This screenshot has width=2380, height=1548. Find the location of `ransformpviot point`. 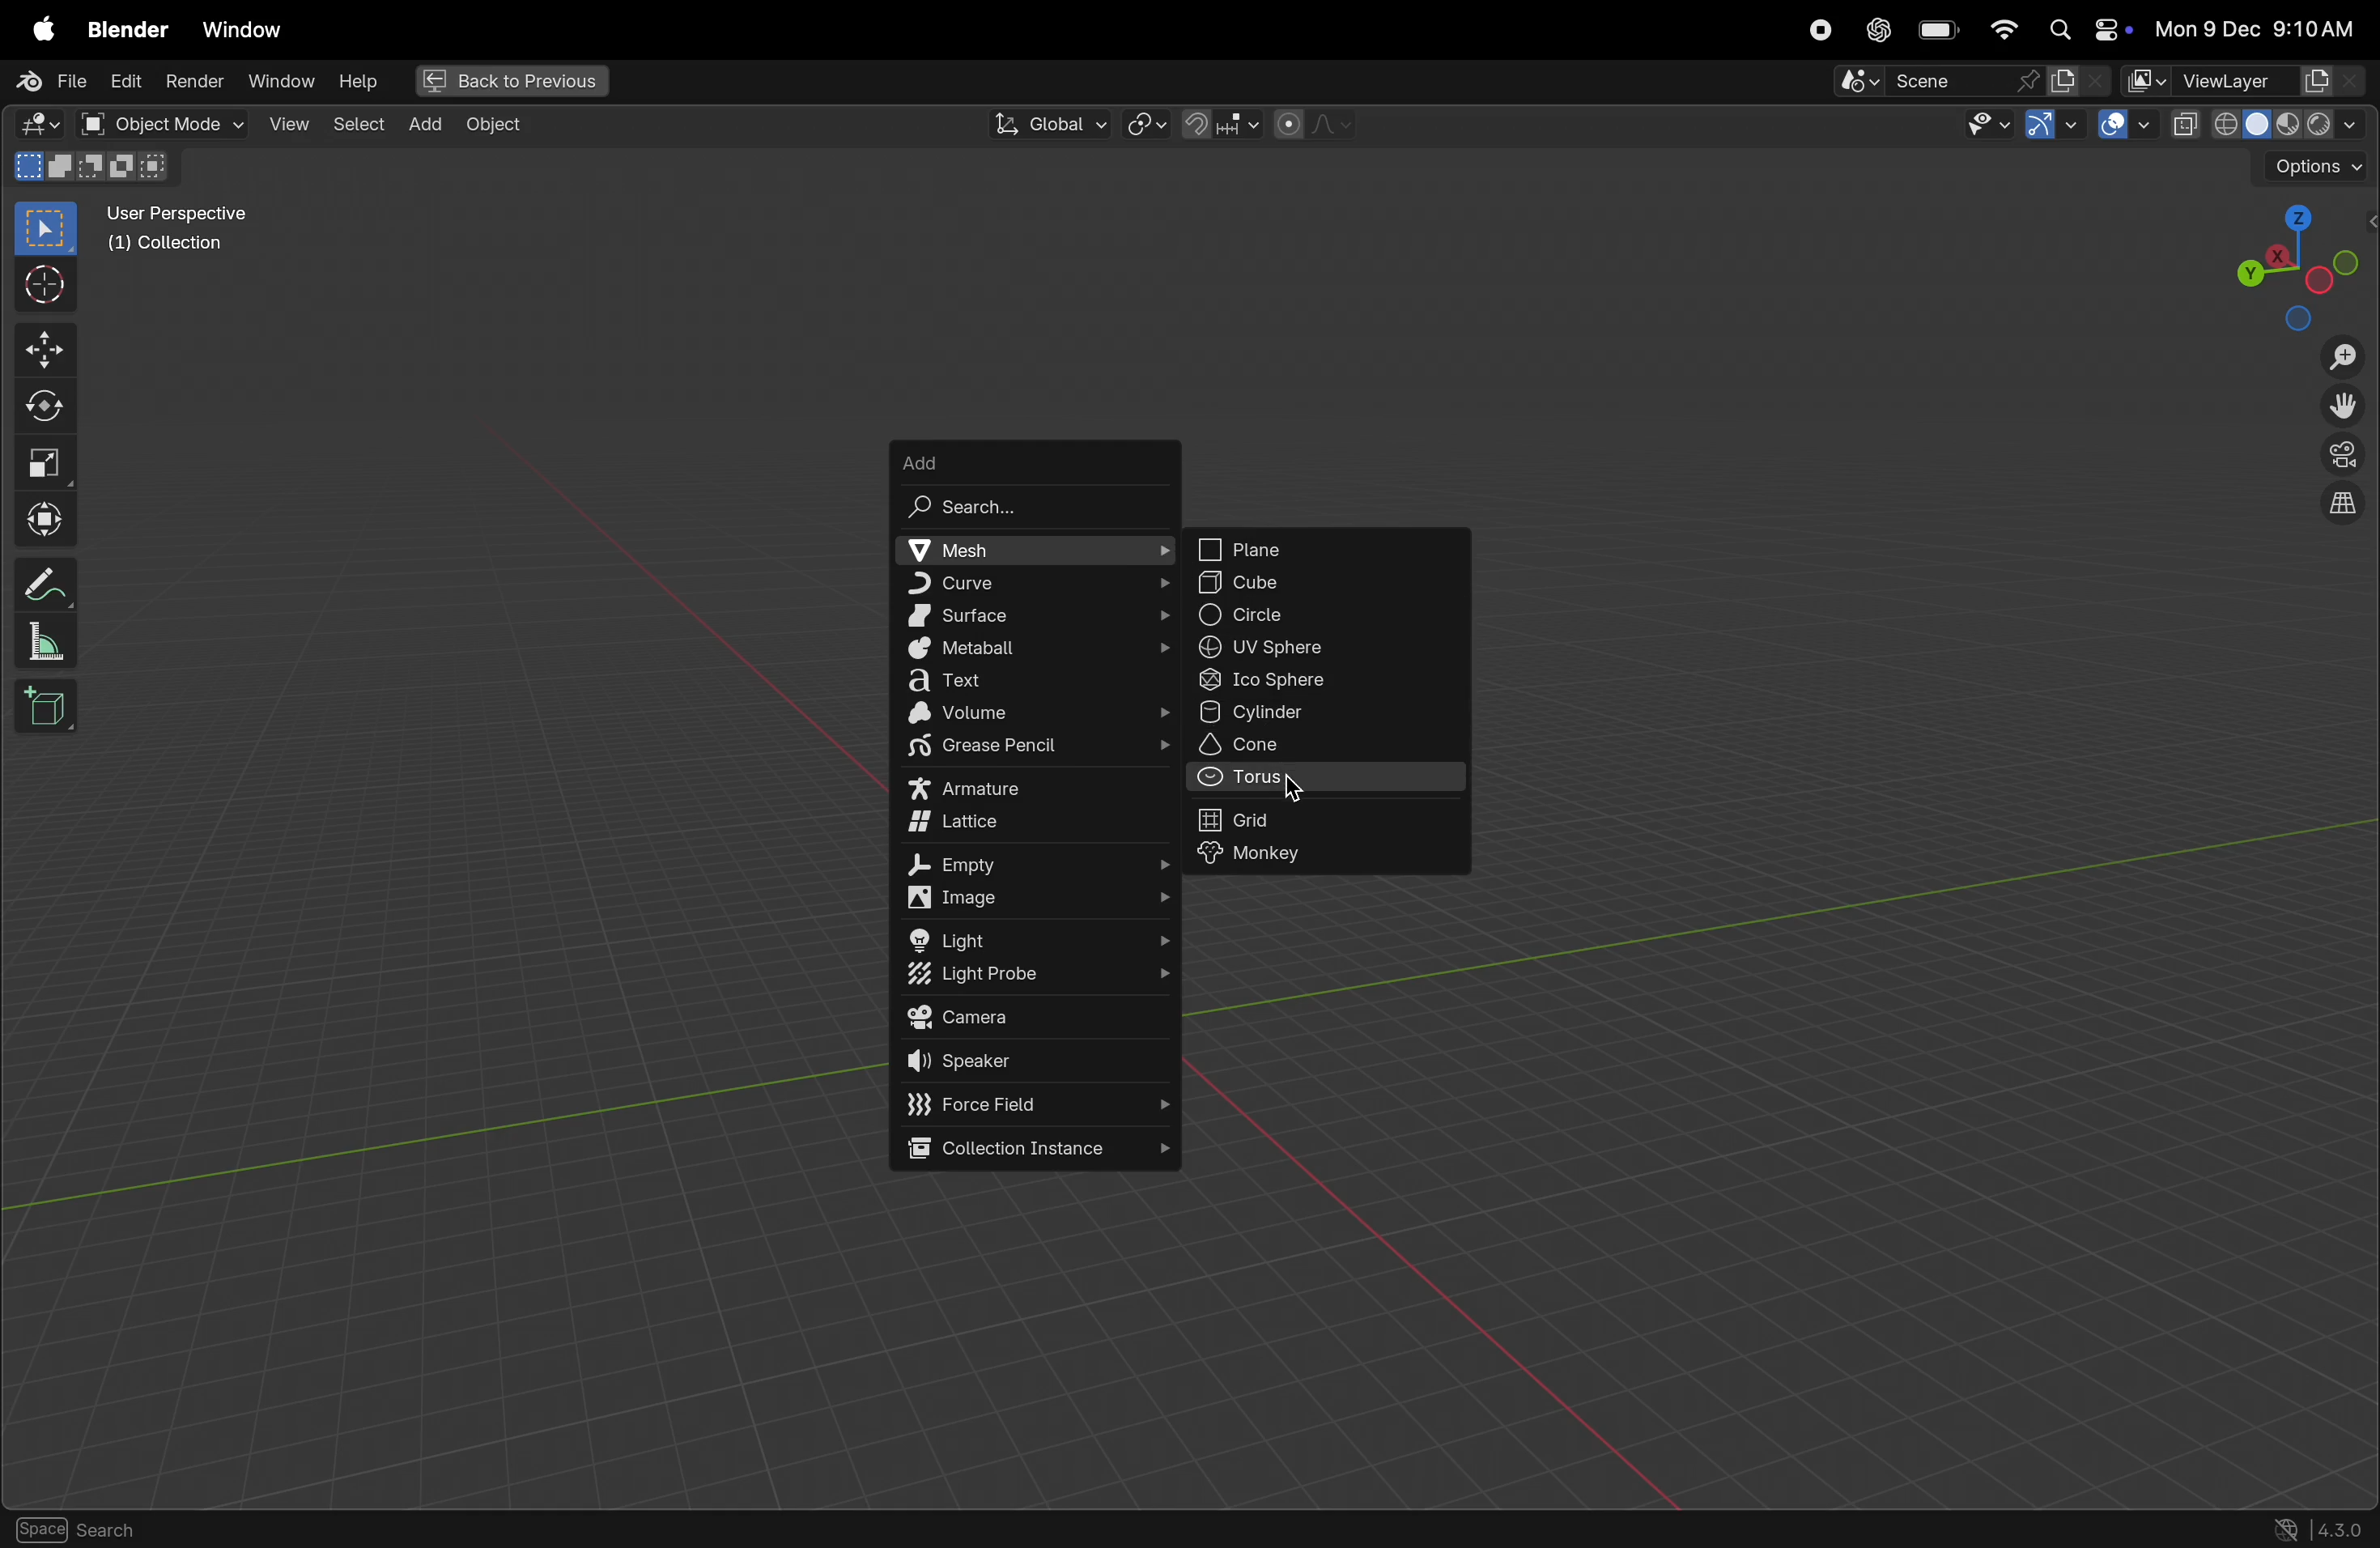

ransformpviot point is located at coordinates (1147, 123).